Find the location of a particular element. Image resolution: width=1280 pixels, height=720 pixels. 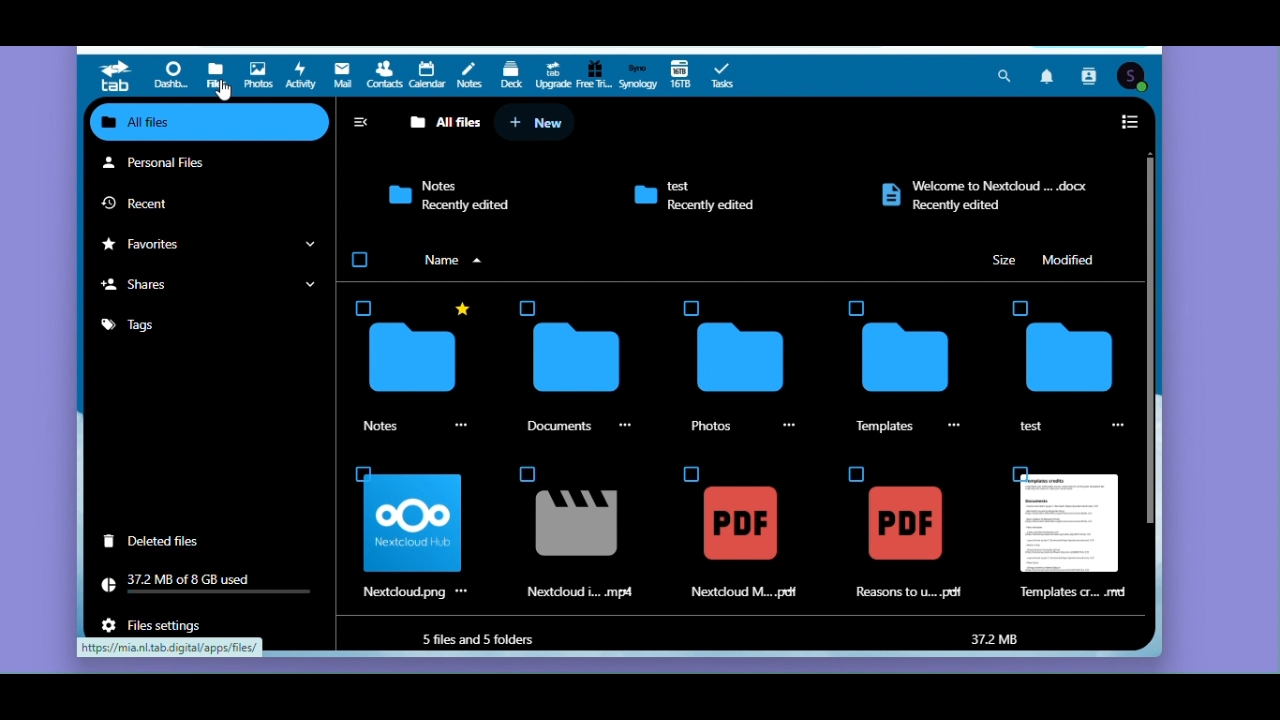

Notes is located at coordinates (471, 73).